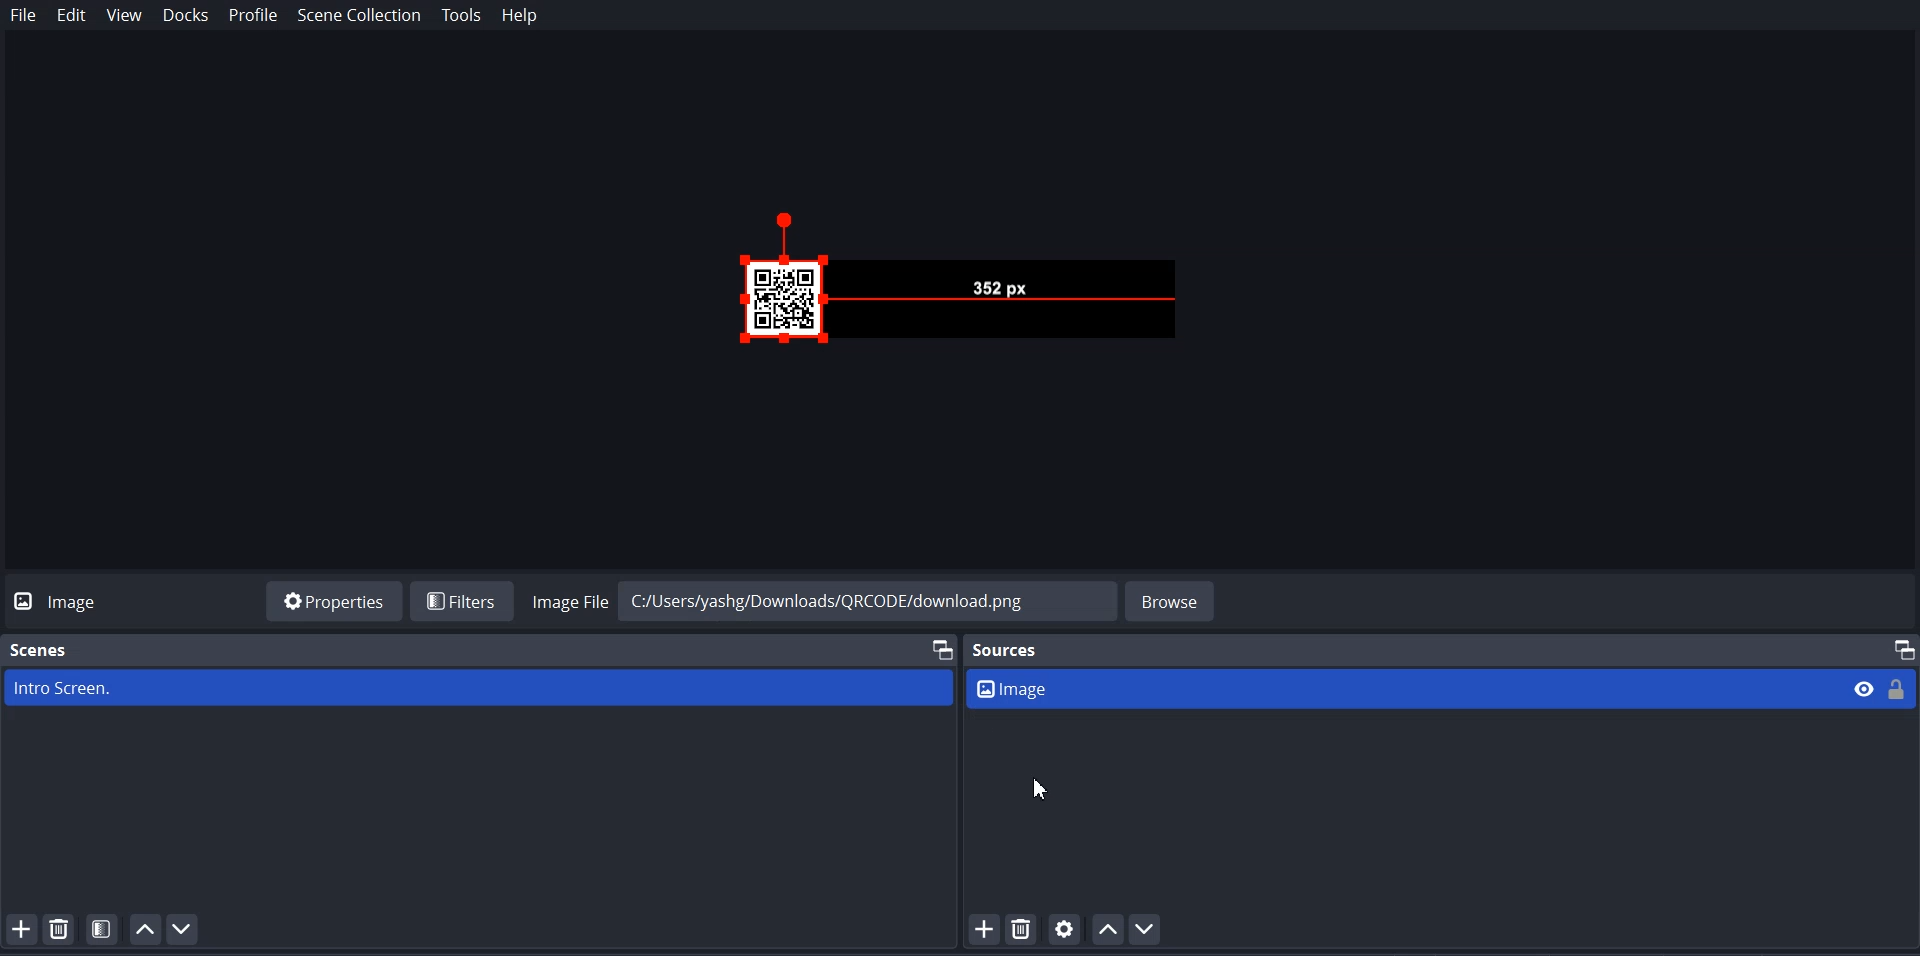 Image resolution: width=1920 pixels, height=956 pixels. Describe the element at coordinates (863, 599) in the screenshot. I see `C:/Userslyashg/Downloads/QRCODE/download.png` at that location.